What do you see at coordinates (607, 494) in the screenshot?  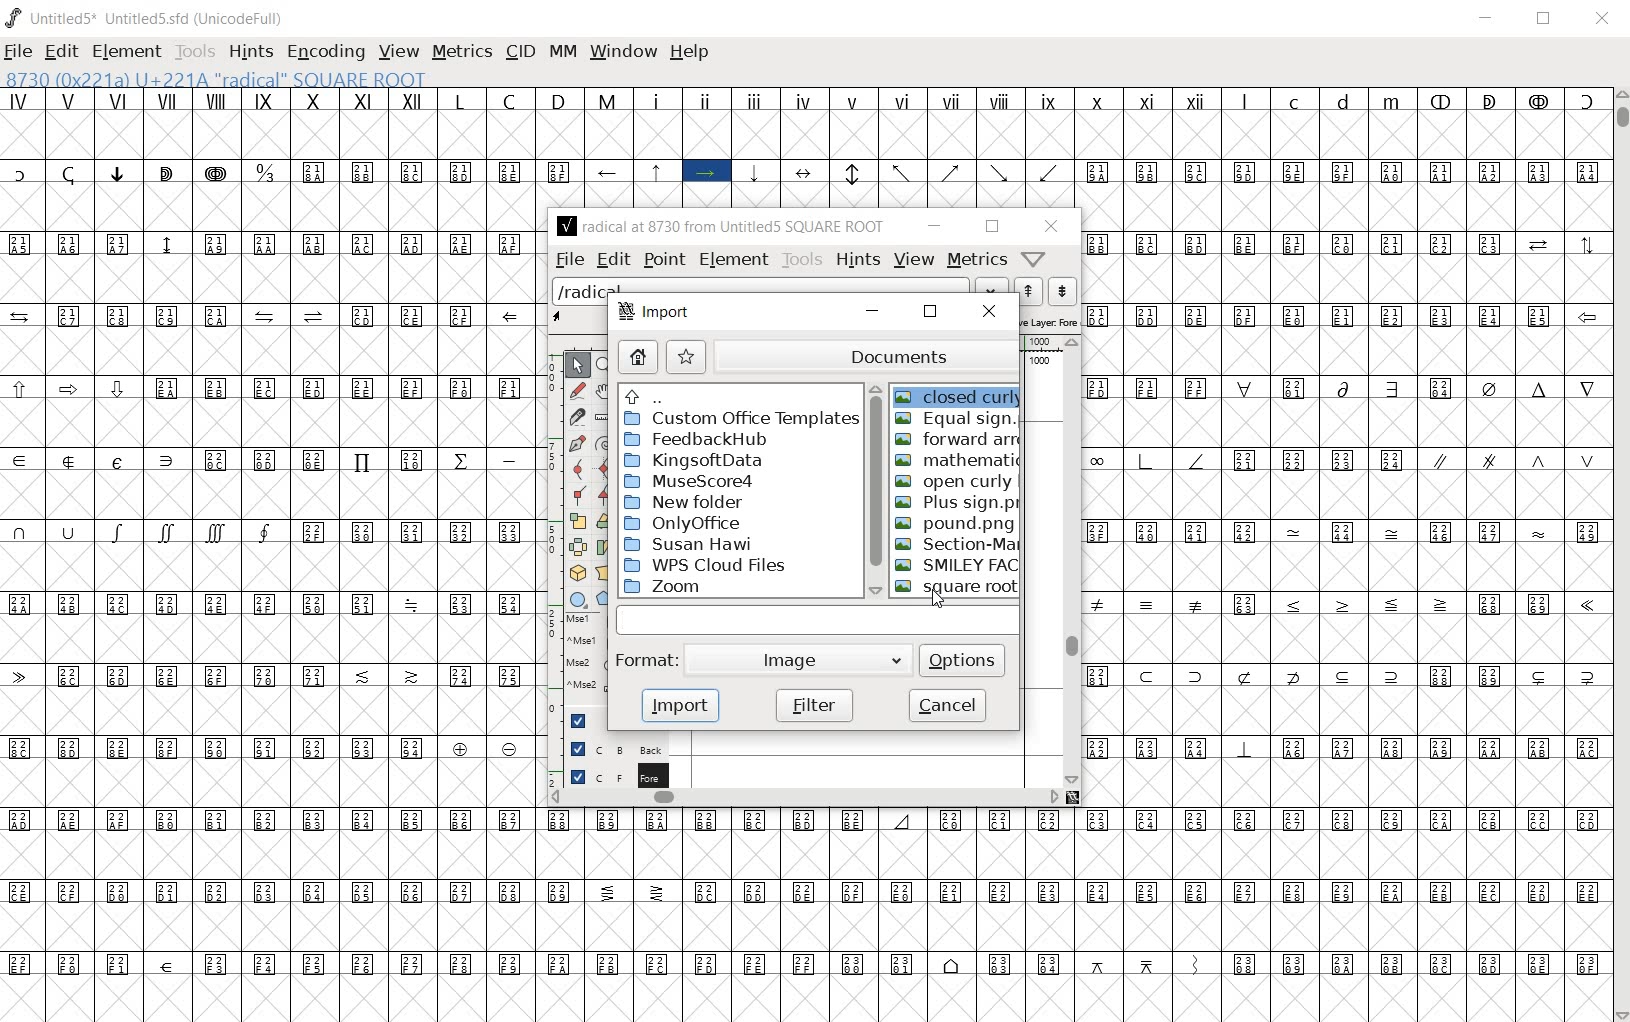 I see `Add a corner point` at bounding box center [607, 494].